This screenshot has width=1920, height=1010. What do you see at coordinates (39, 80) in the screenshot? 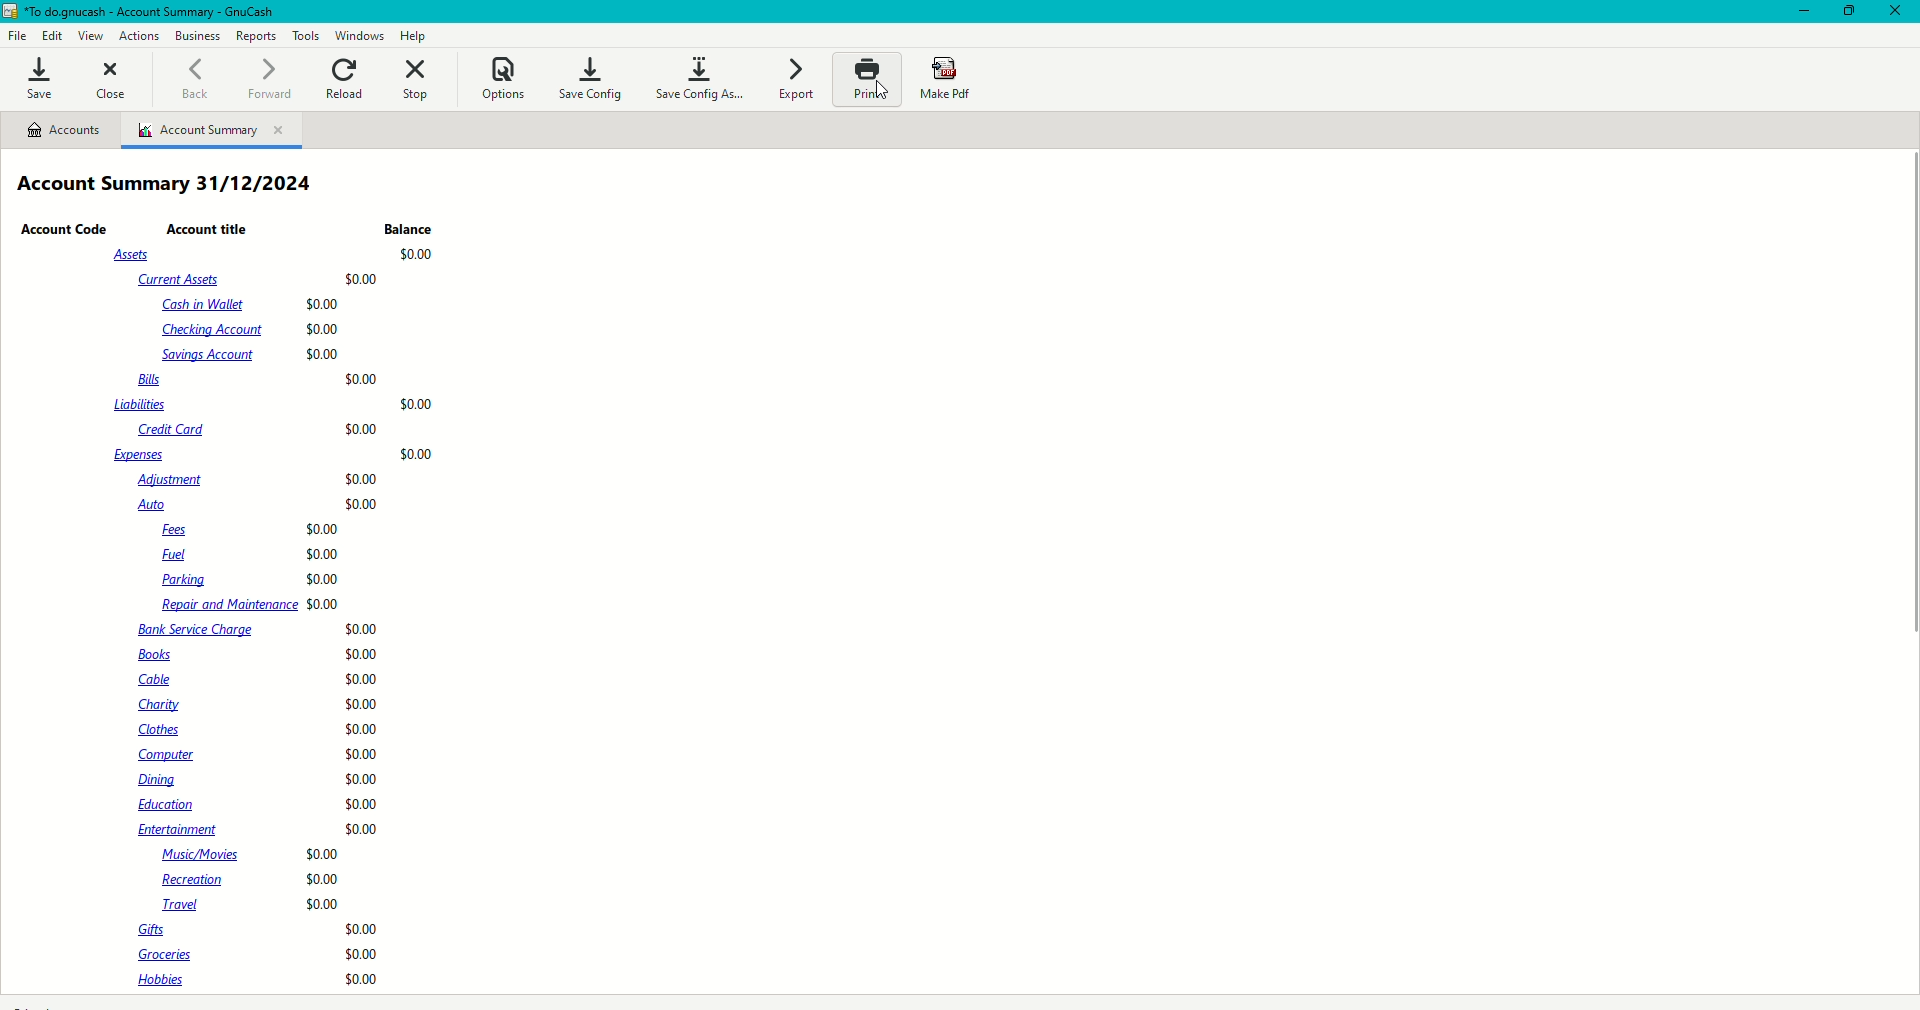
I see `Save` at bounding box center [39, 80].